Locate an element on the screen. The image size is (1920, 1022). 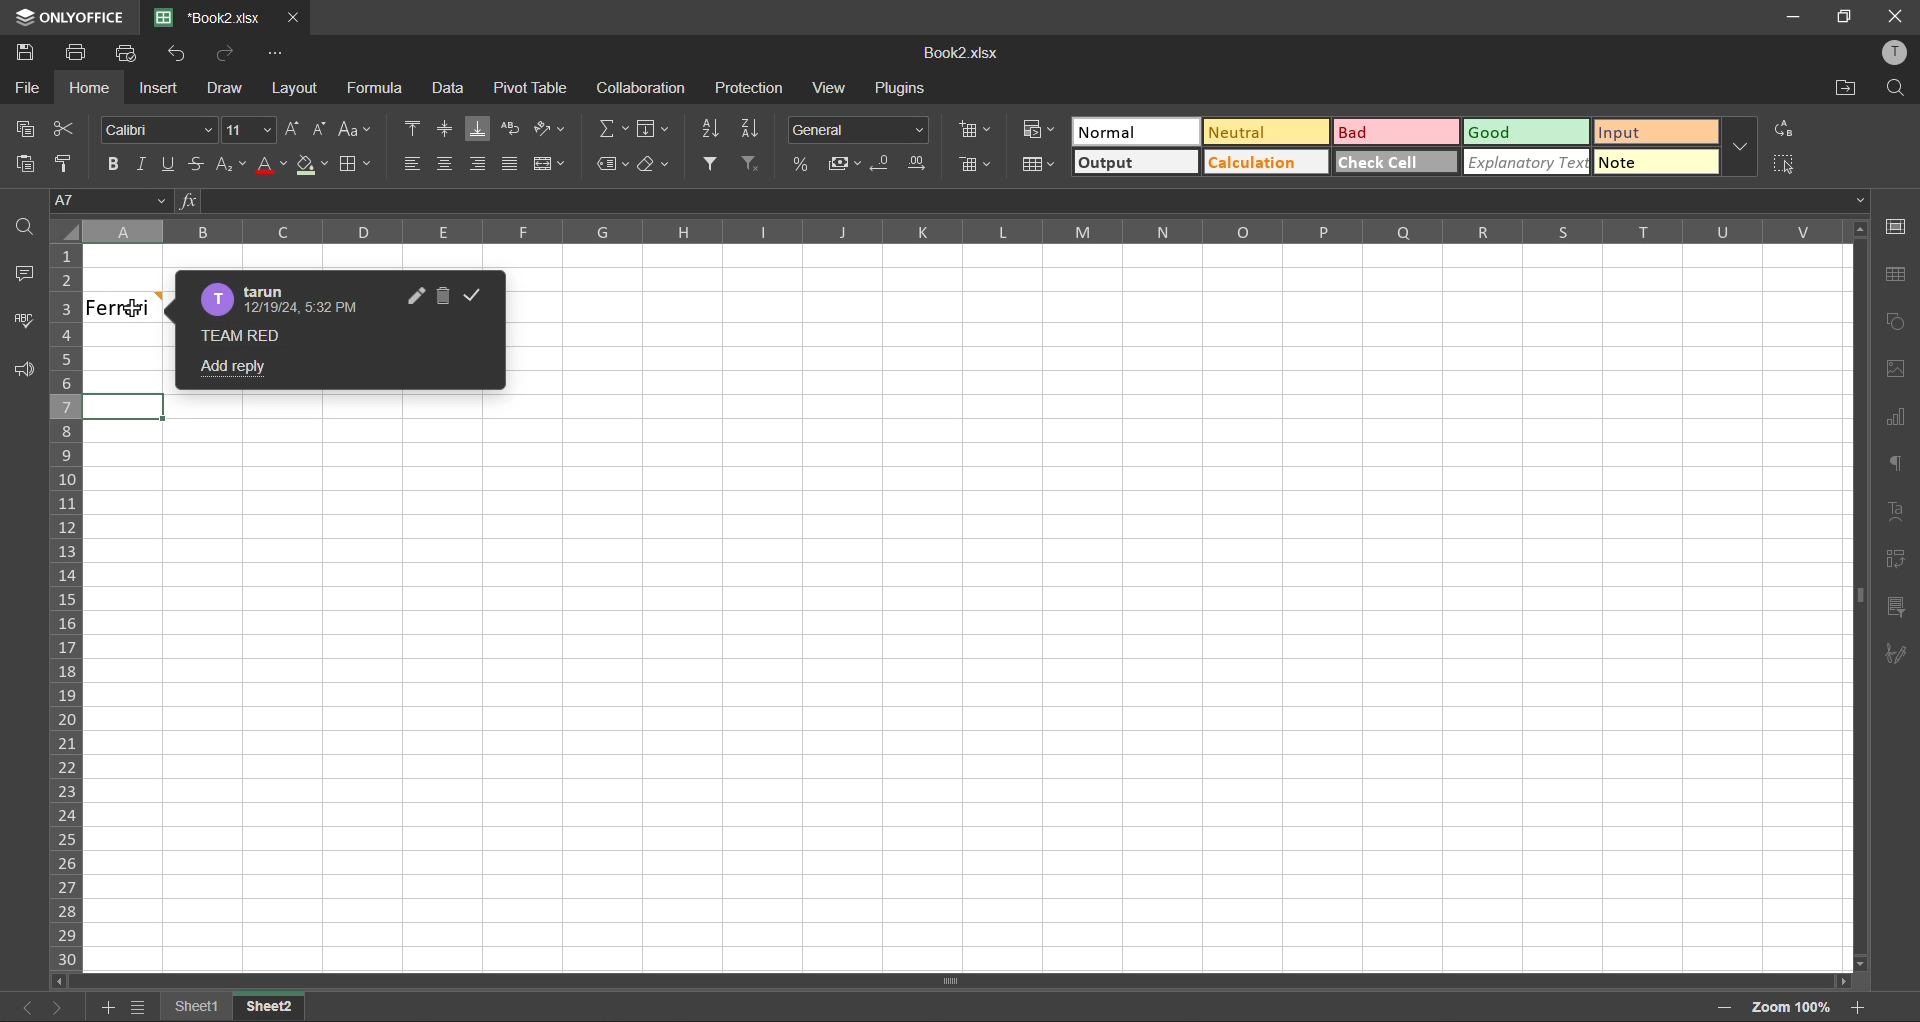
text is located at coordinates (1898, 510).